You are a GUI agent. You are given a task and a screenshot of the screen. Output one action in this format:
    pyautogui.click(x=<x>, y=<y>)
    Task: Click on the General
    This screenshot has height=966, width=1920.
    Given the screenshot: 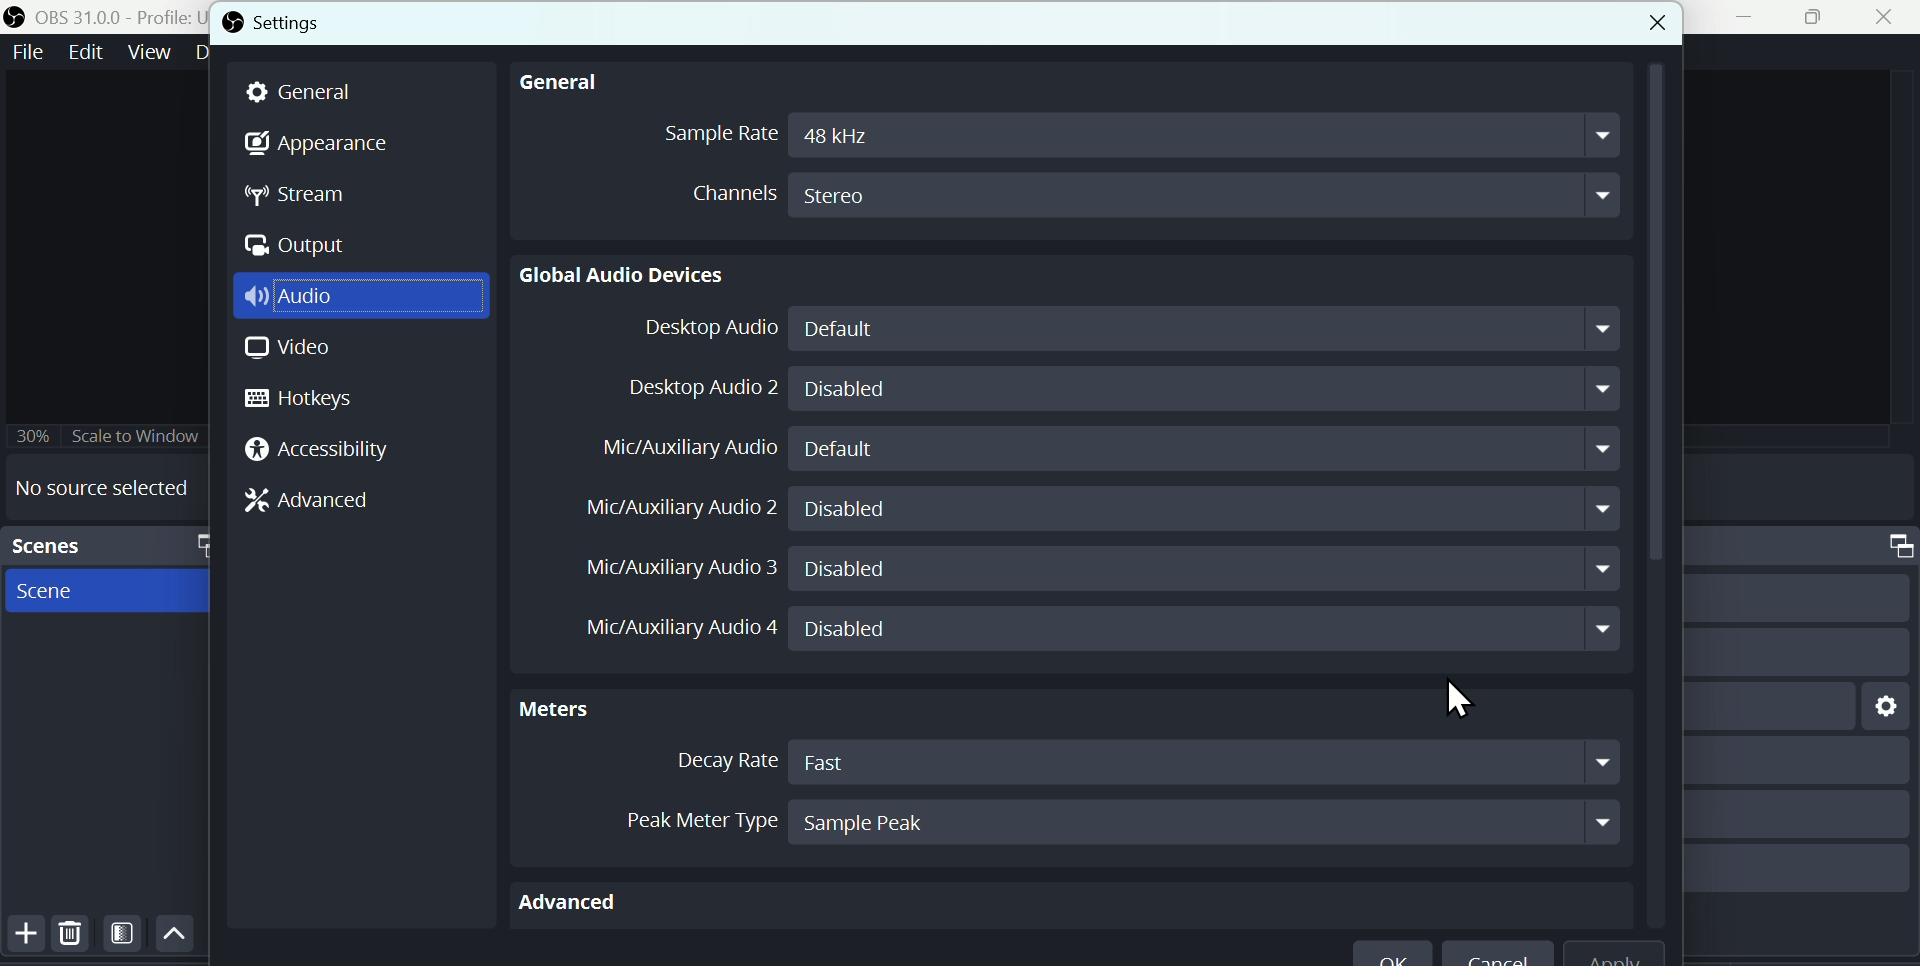 What is the action you would take?
    pyautogui.click(x=560, y=82)
    